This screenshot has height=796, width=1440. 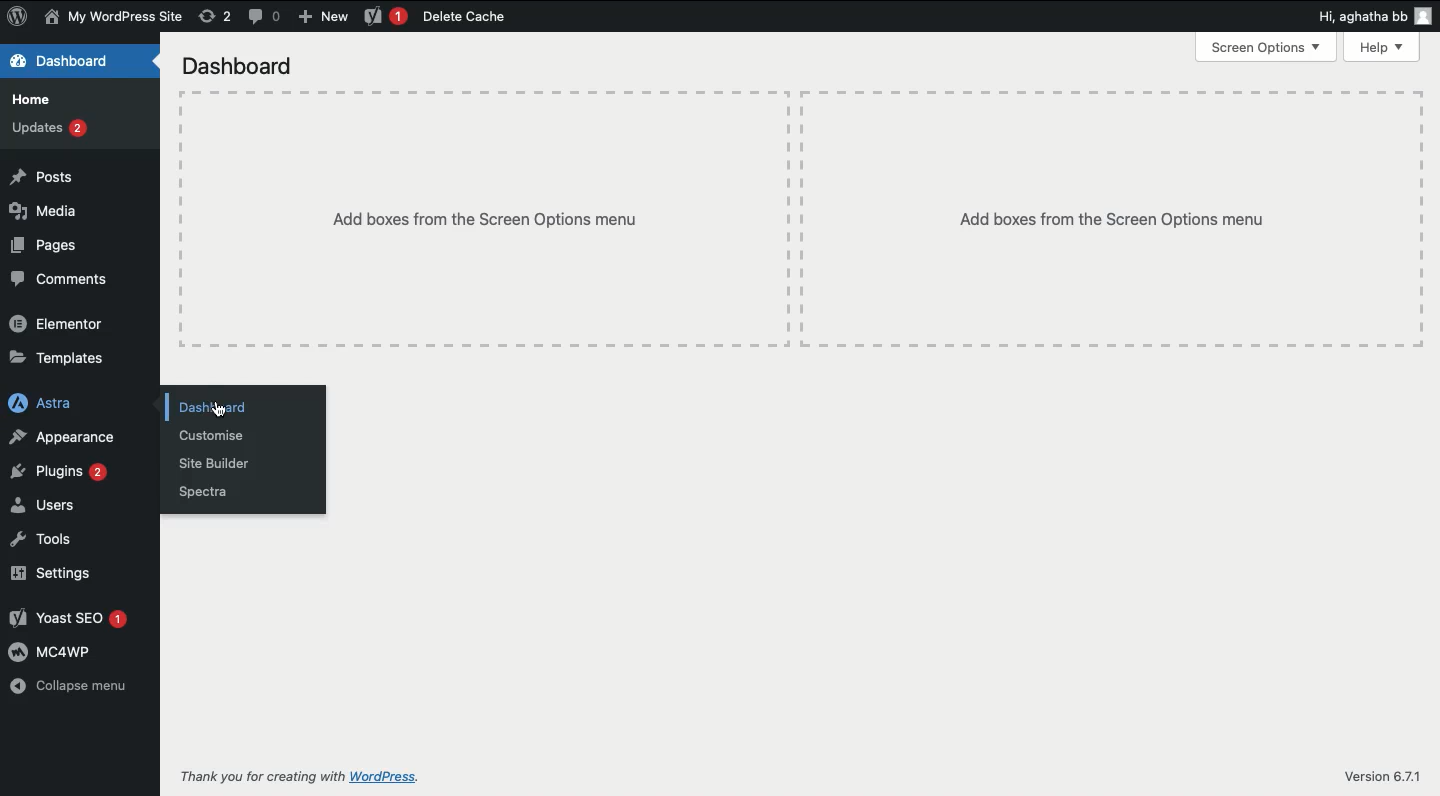 I want to click on Comments, so click(x=63, y=278).